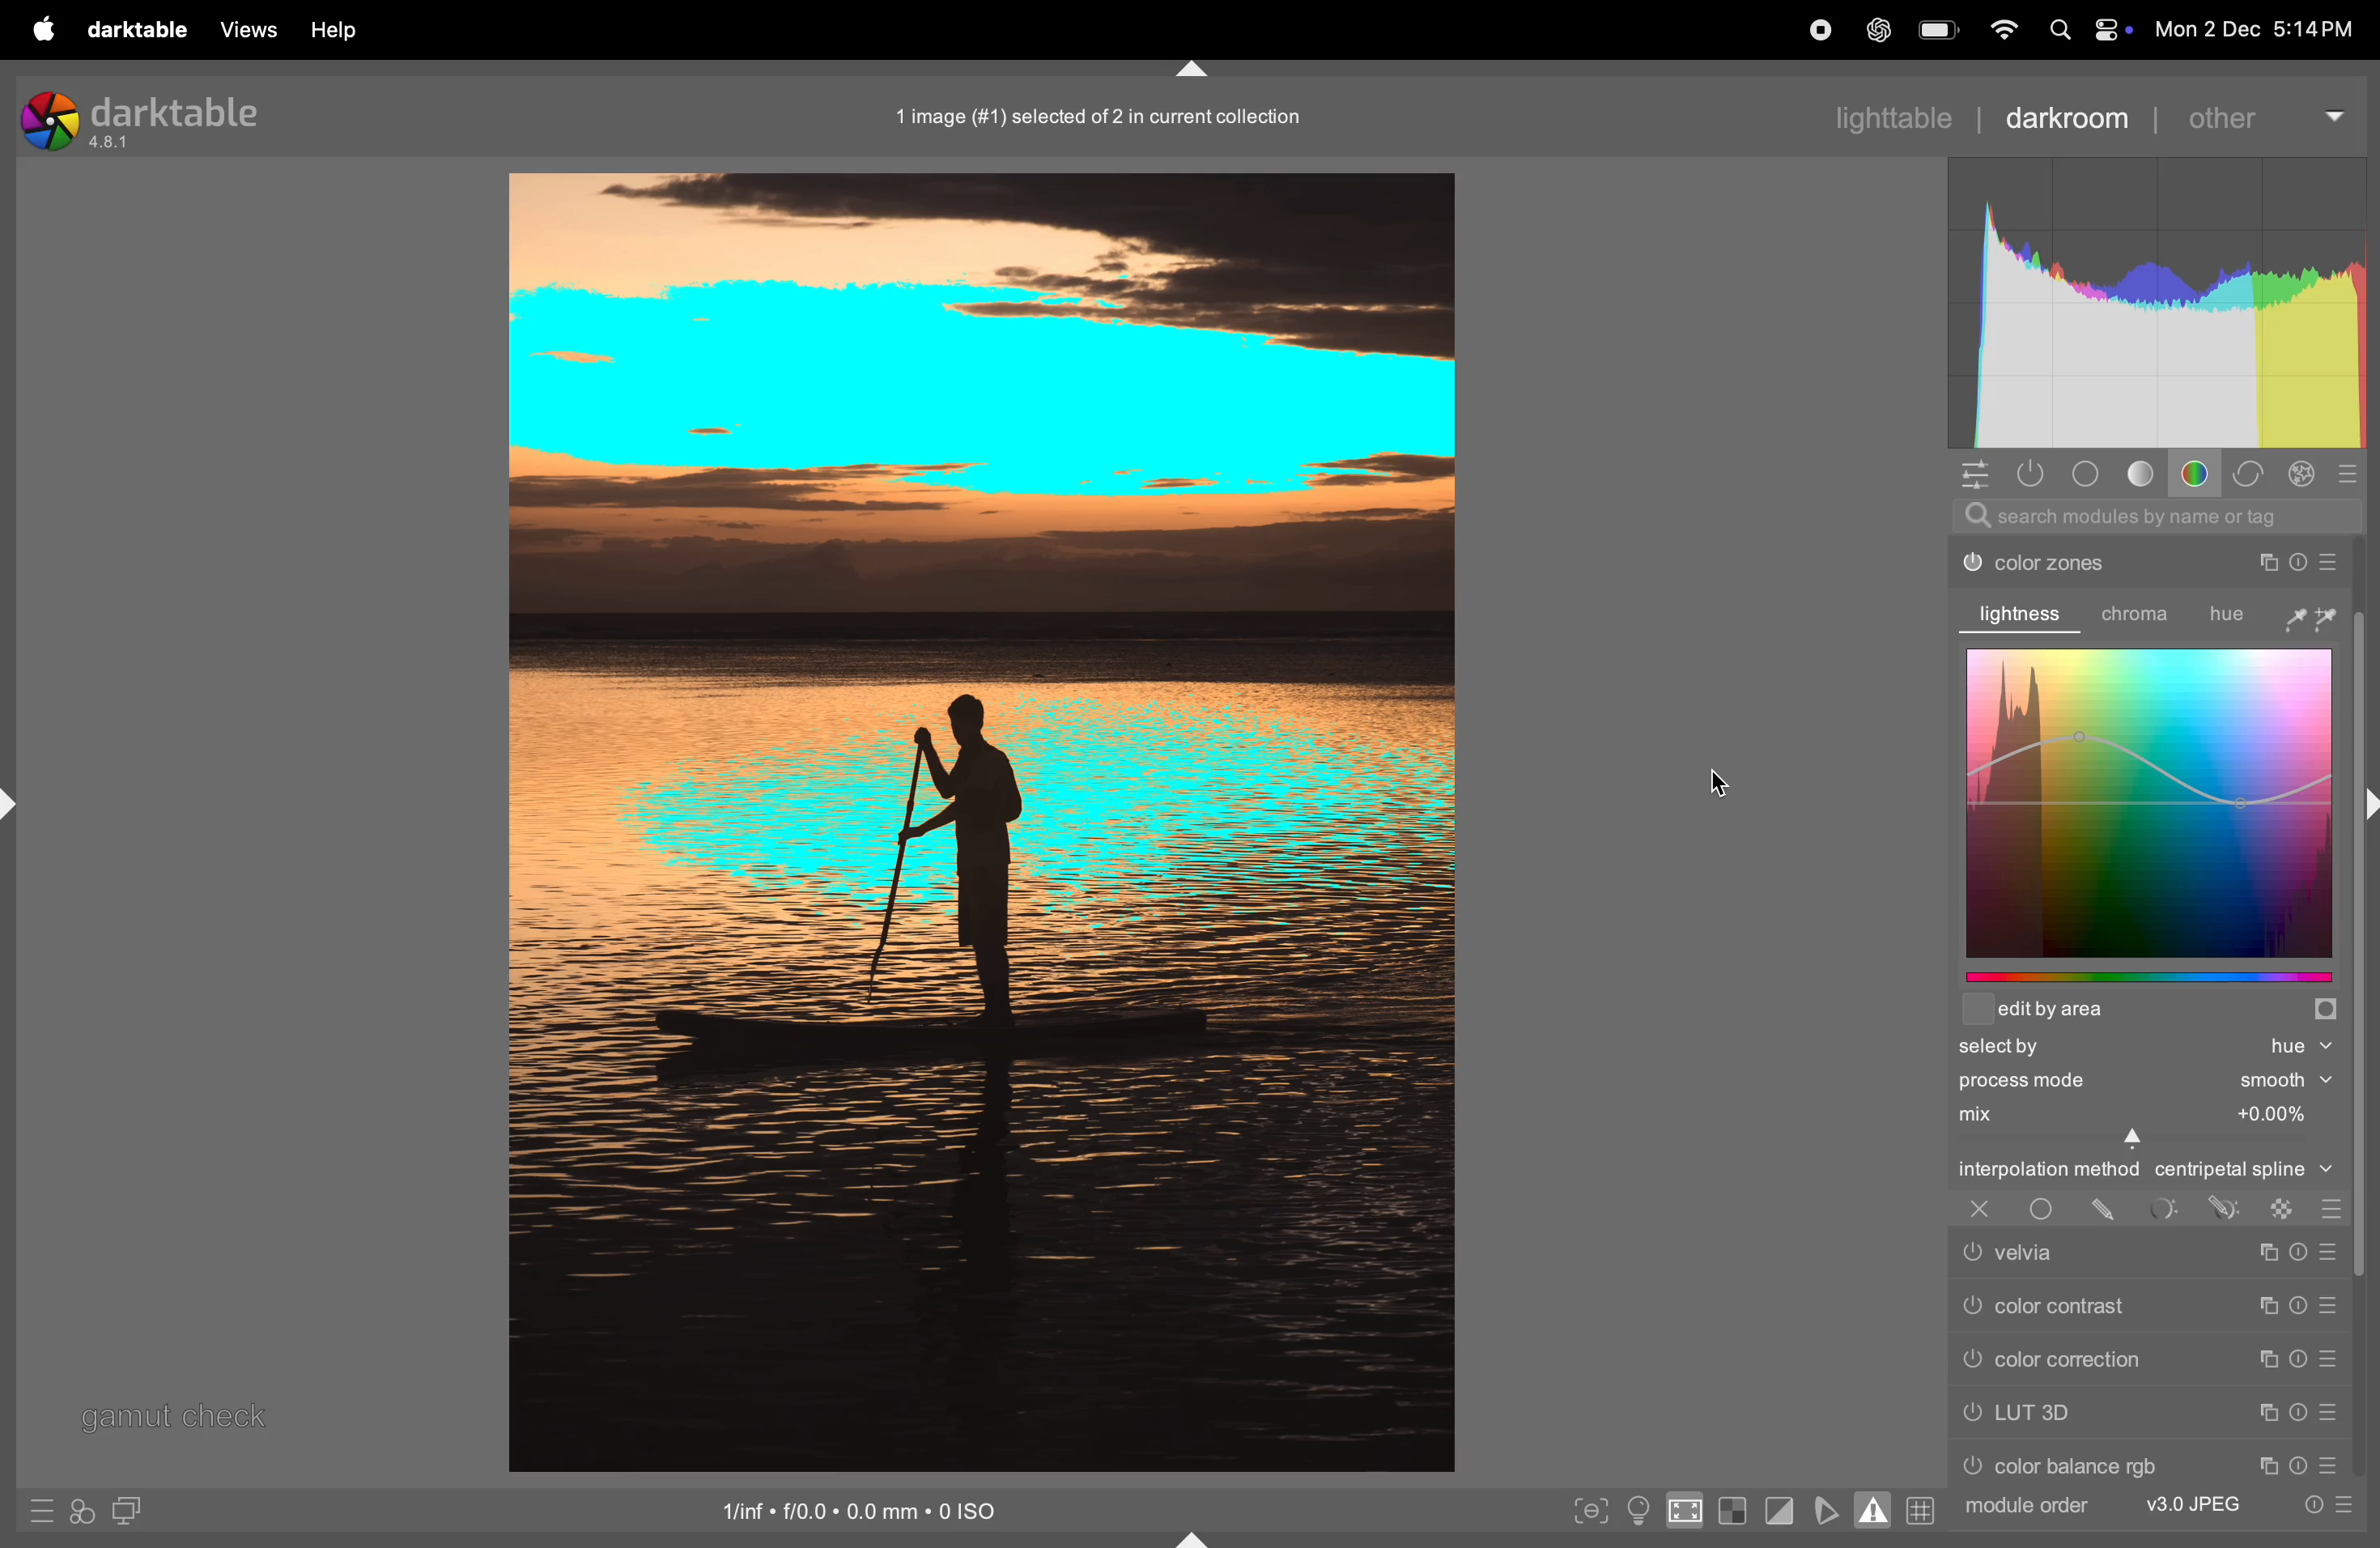  Describe the element at coordinates (2300, 474) in the screenshot. I see `` at that location.